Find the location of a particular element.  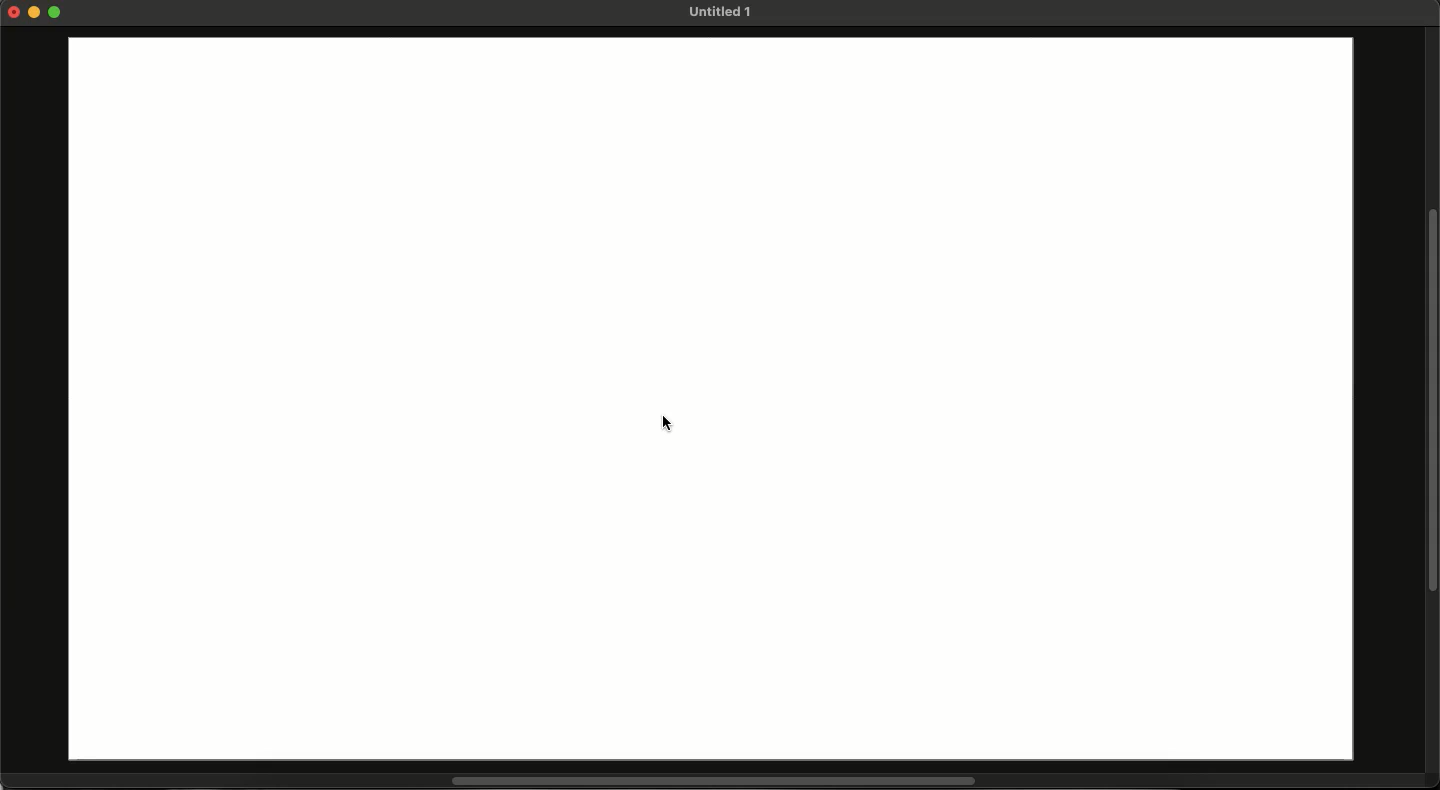

cursor is located at coordinates (665, 423).